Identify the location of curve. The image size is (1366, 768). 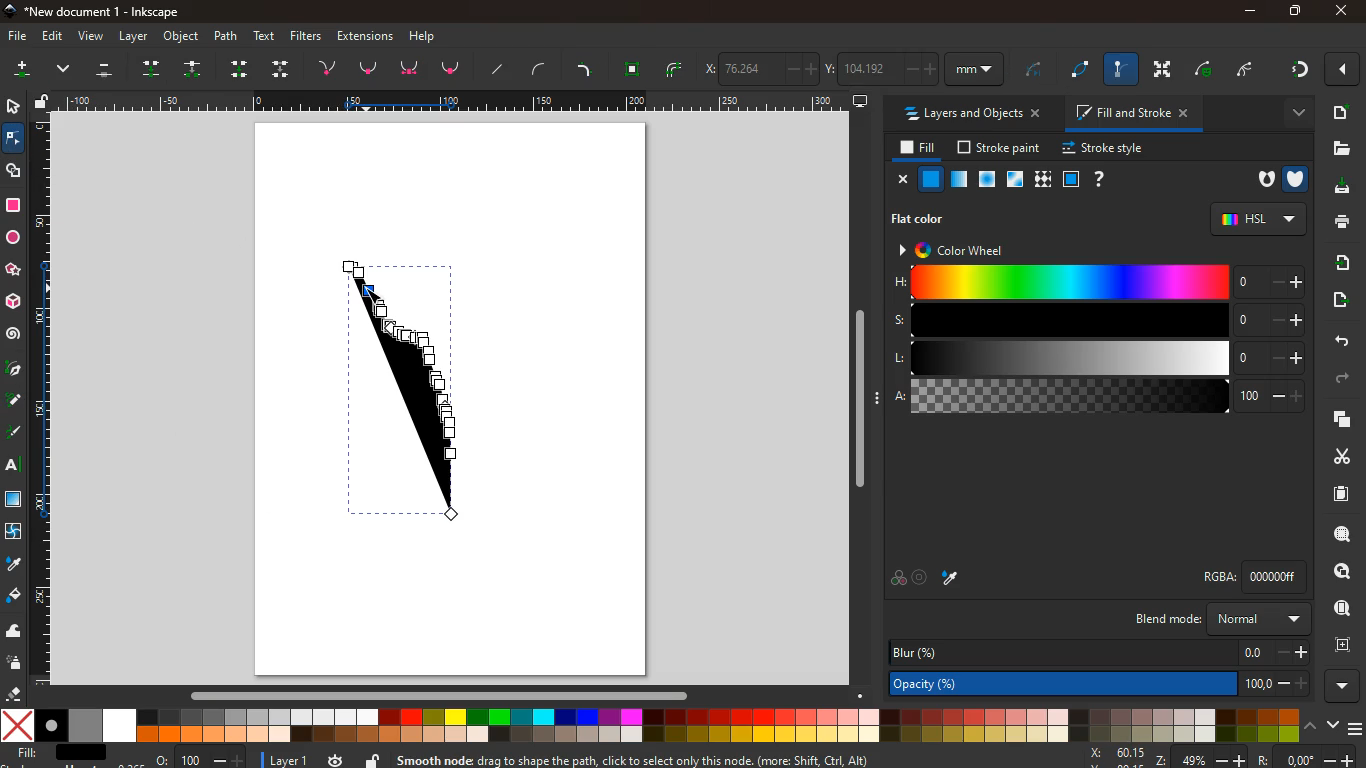
(1208, 69).